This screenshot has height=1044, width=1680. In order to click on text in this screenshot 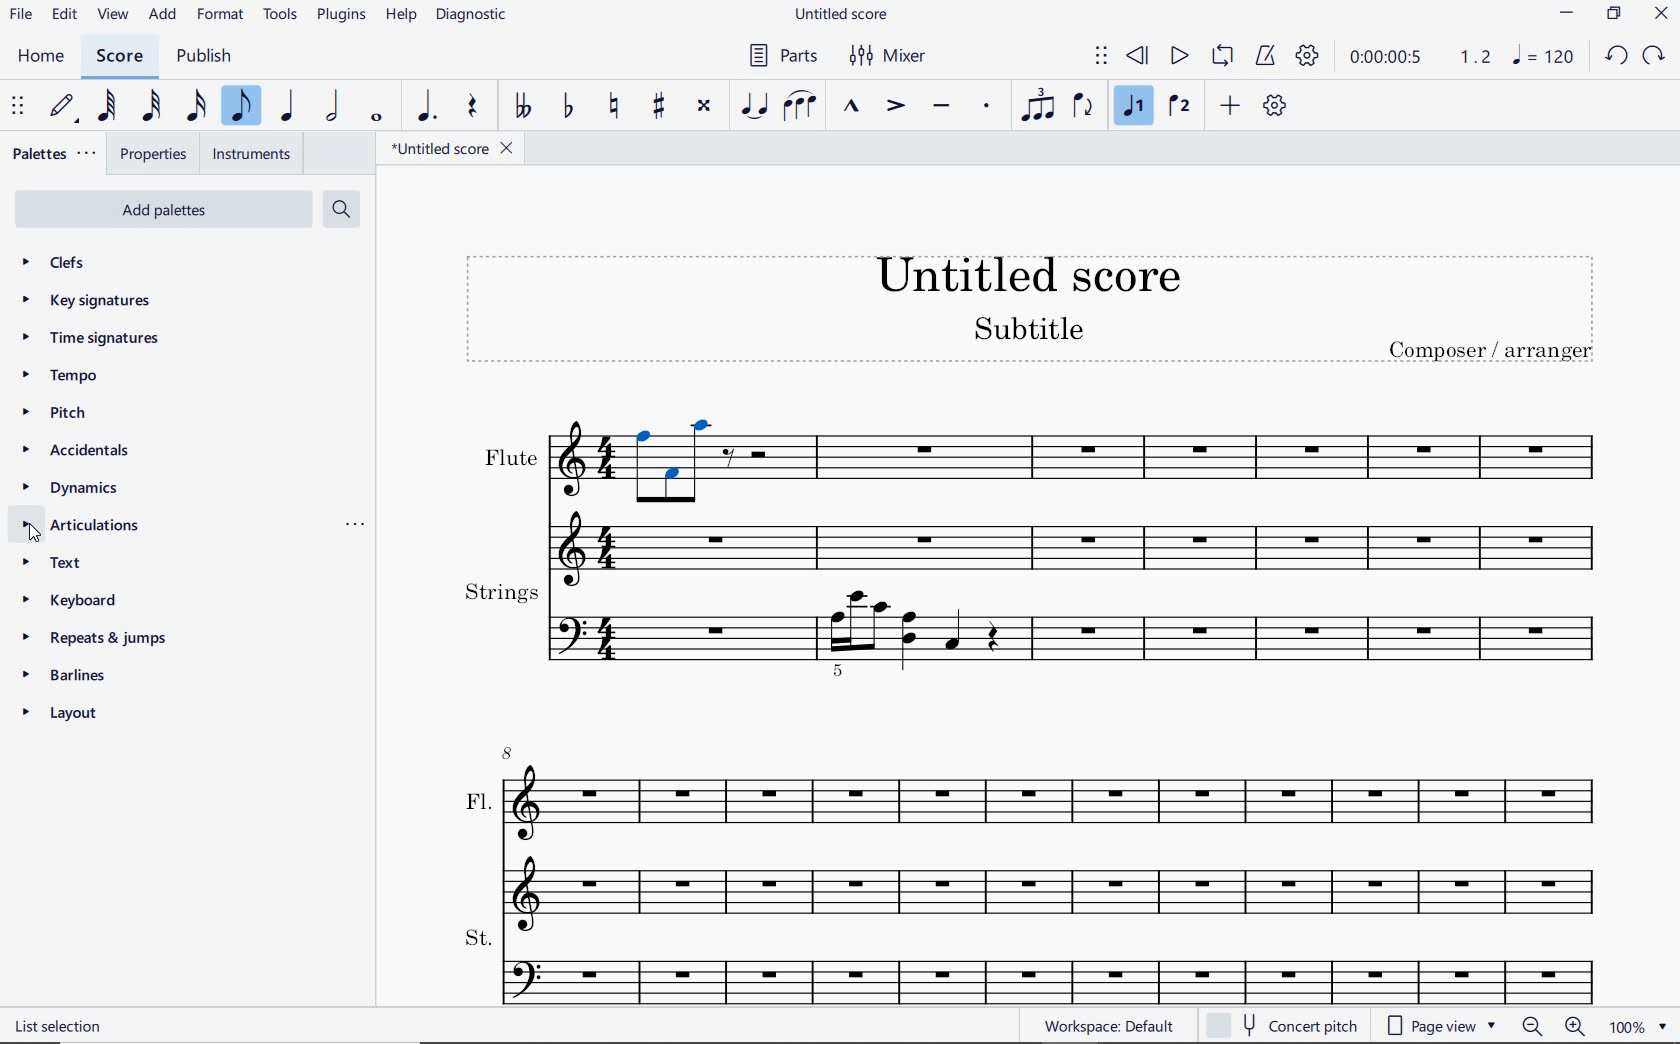, I will do `click(62, 565)`.